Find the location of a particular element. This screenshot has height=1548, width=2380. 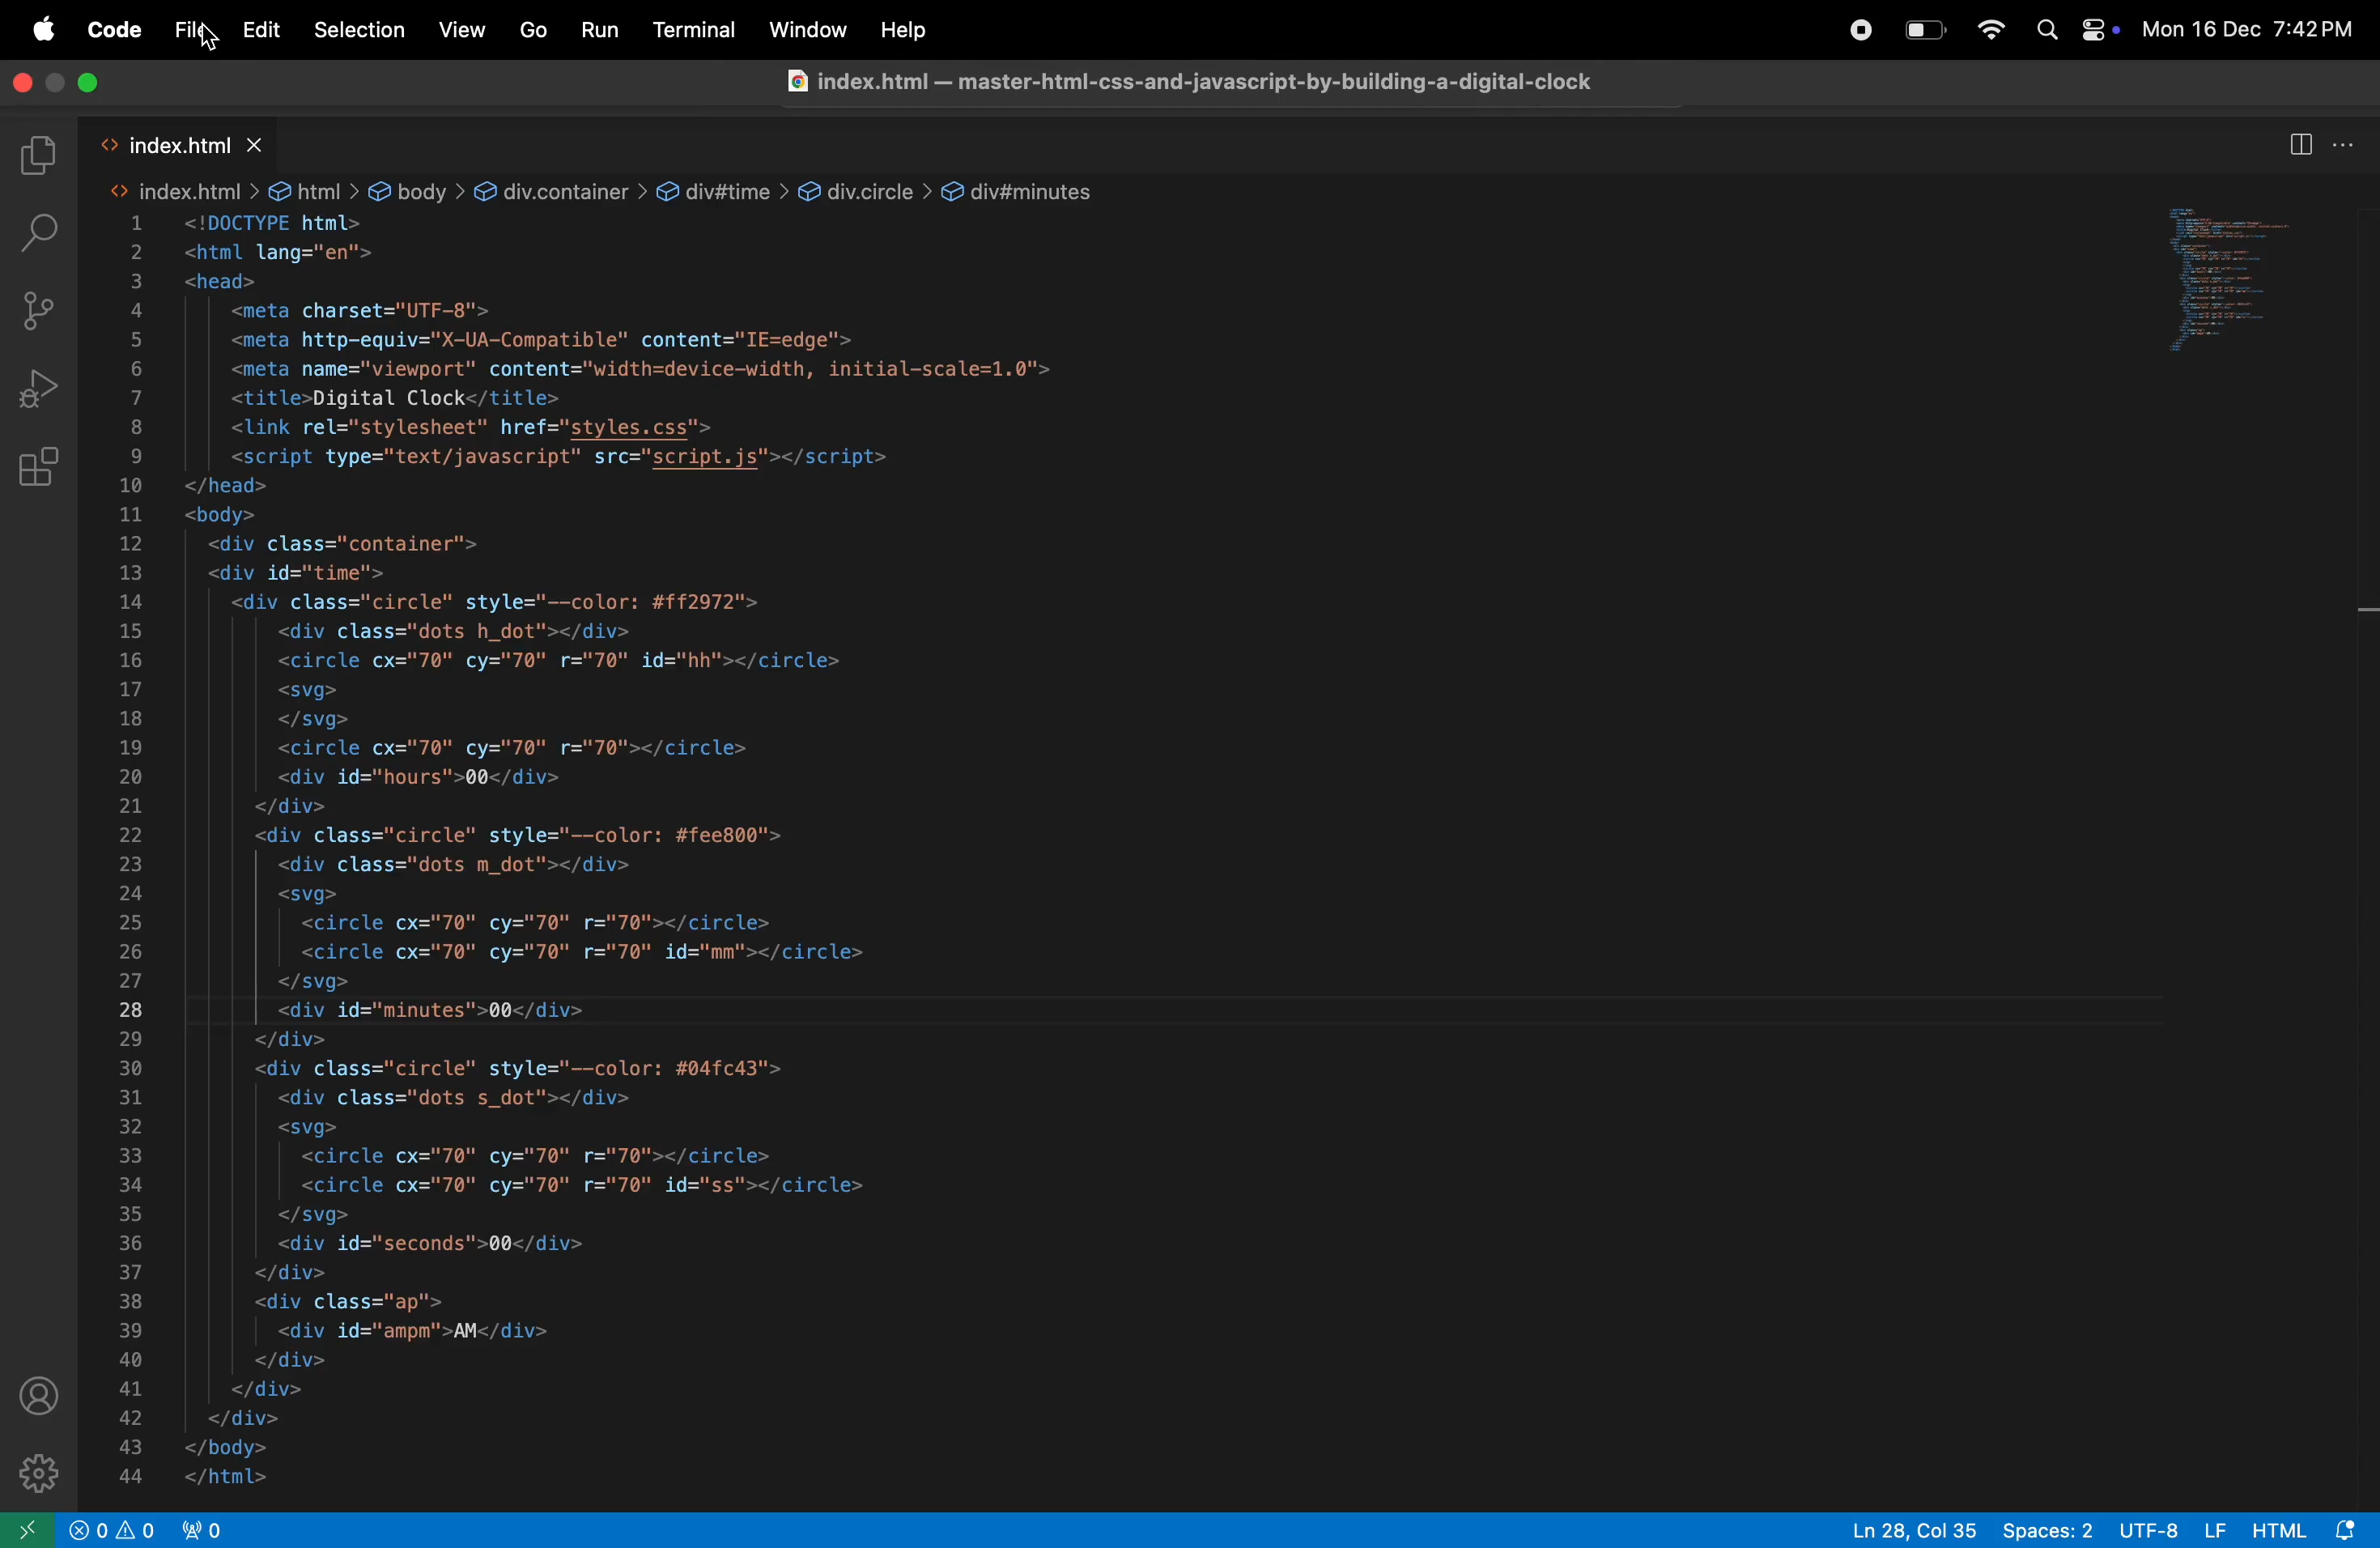

cursor is located at coordinates (207, 40).